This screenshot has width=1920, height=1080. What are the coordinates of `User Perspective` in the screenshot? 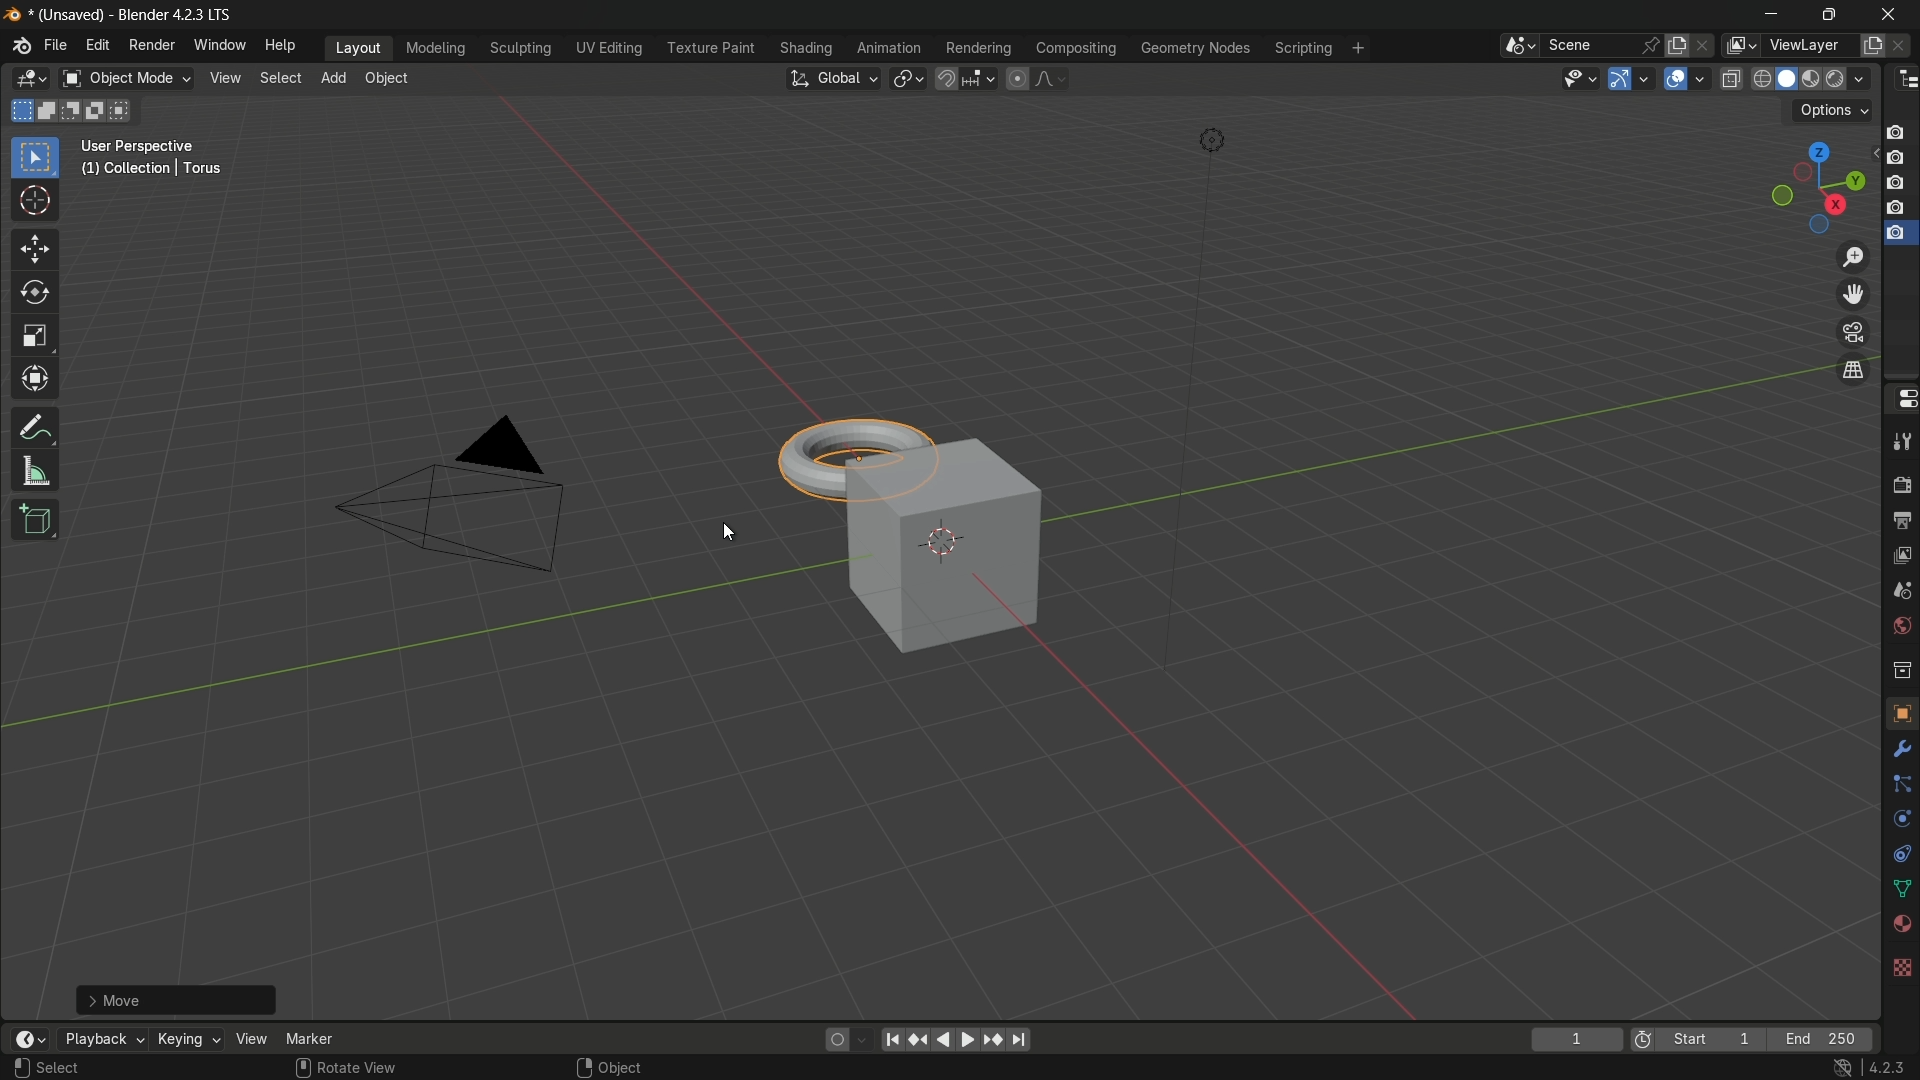 It's located at (142, 147).